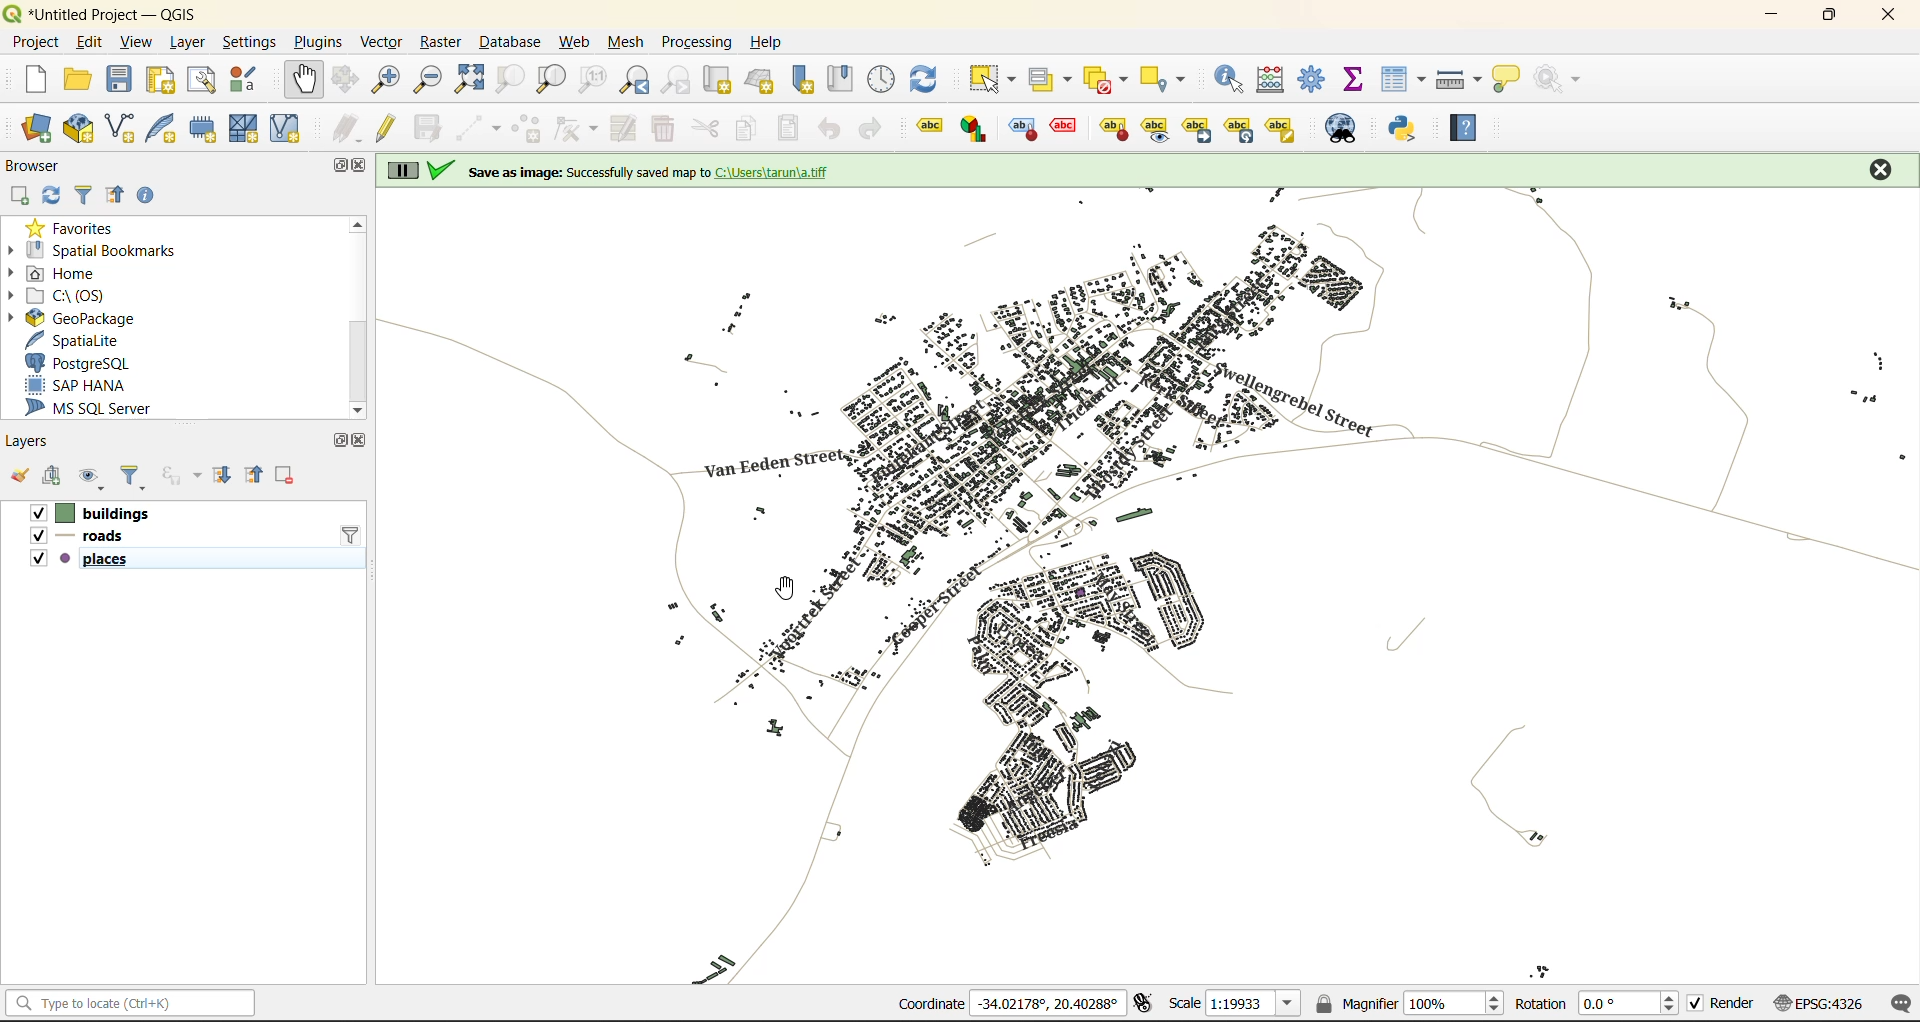  What do you see at coordinates (509, 43) in the screenshot?
I see `database` at bounding box center [509, 43].